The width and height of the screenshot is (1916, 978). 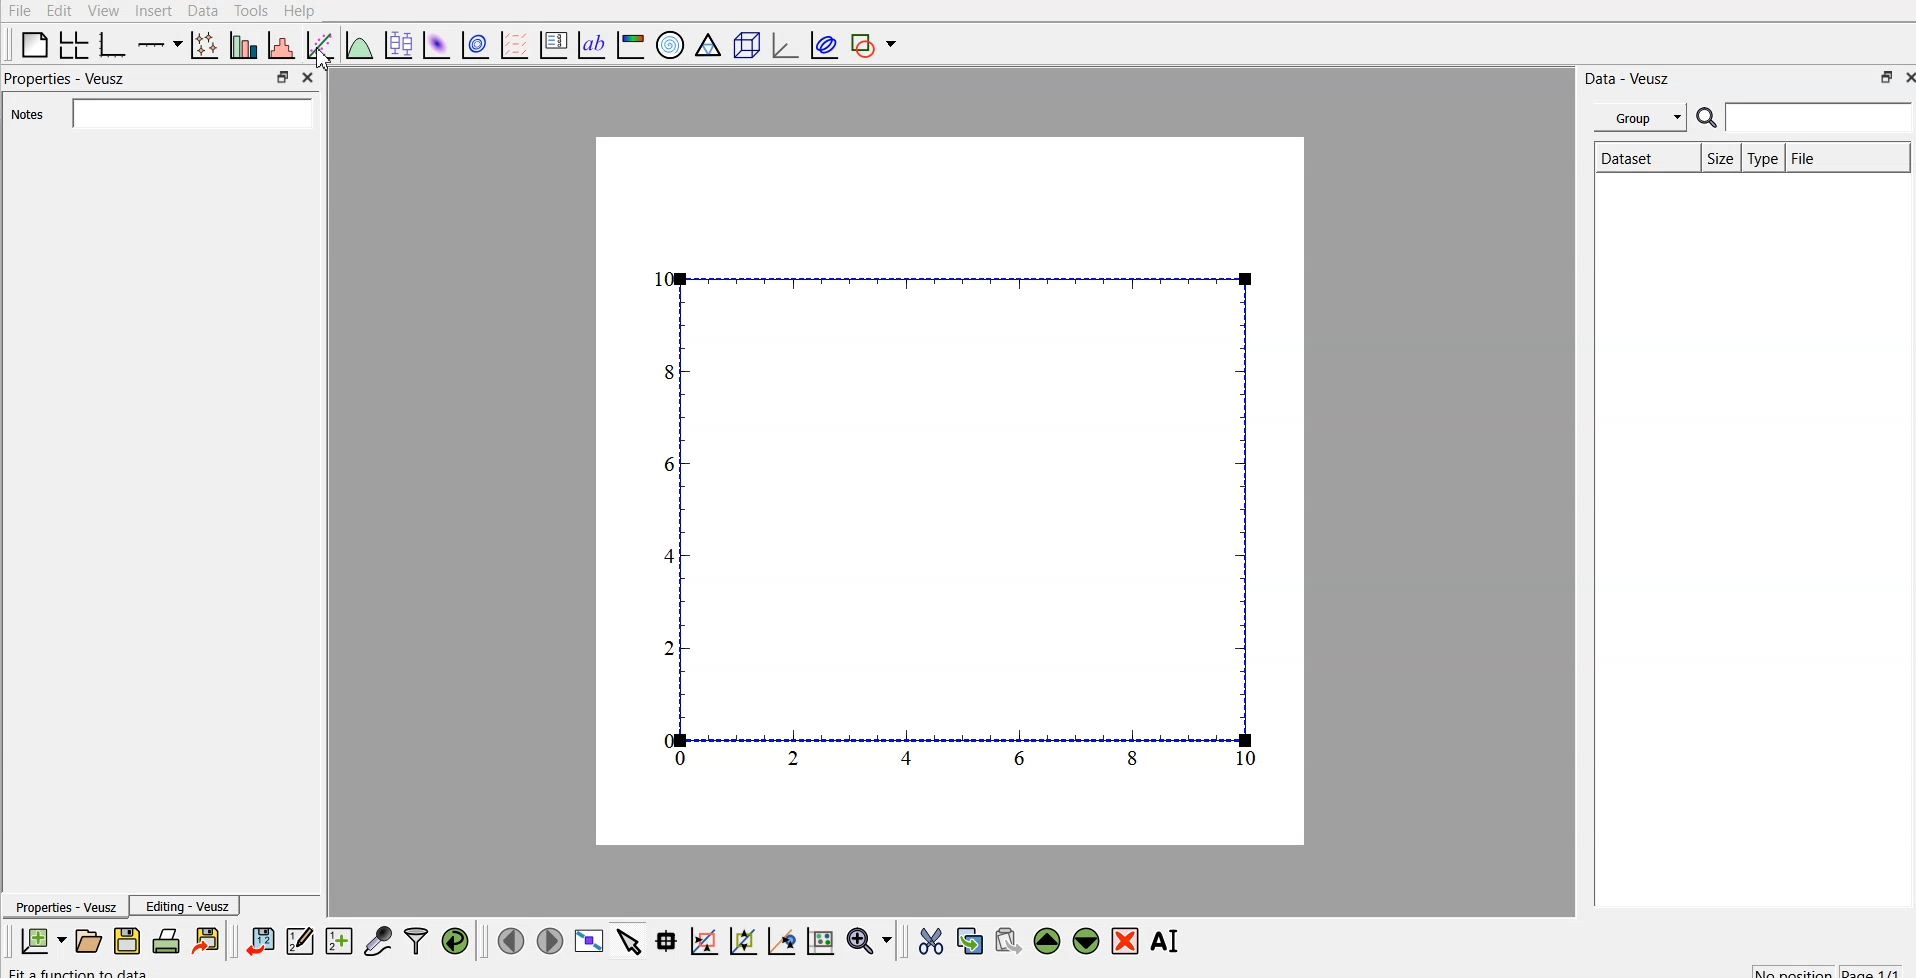 What do you see at coordinates (34, 43) in the screenshot?
I see `blank page` at bounding box center [34, 43].